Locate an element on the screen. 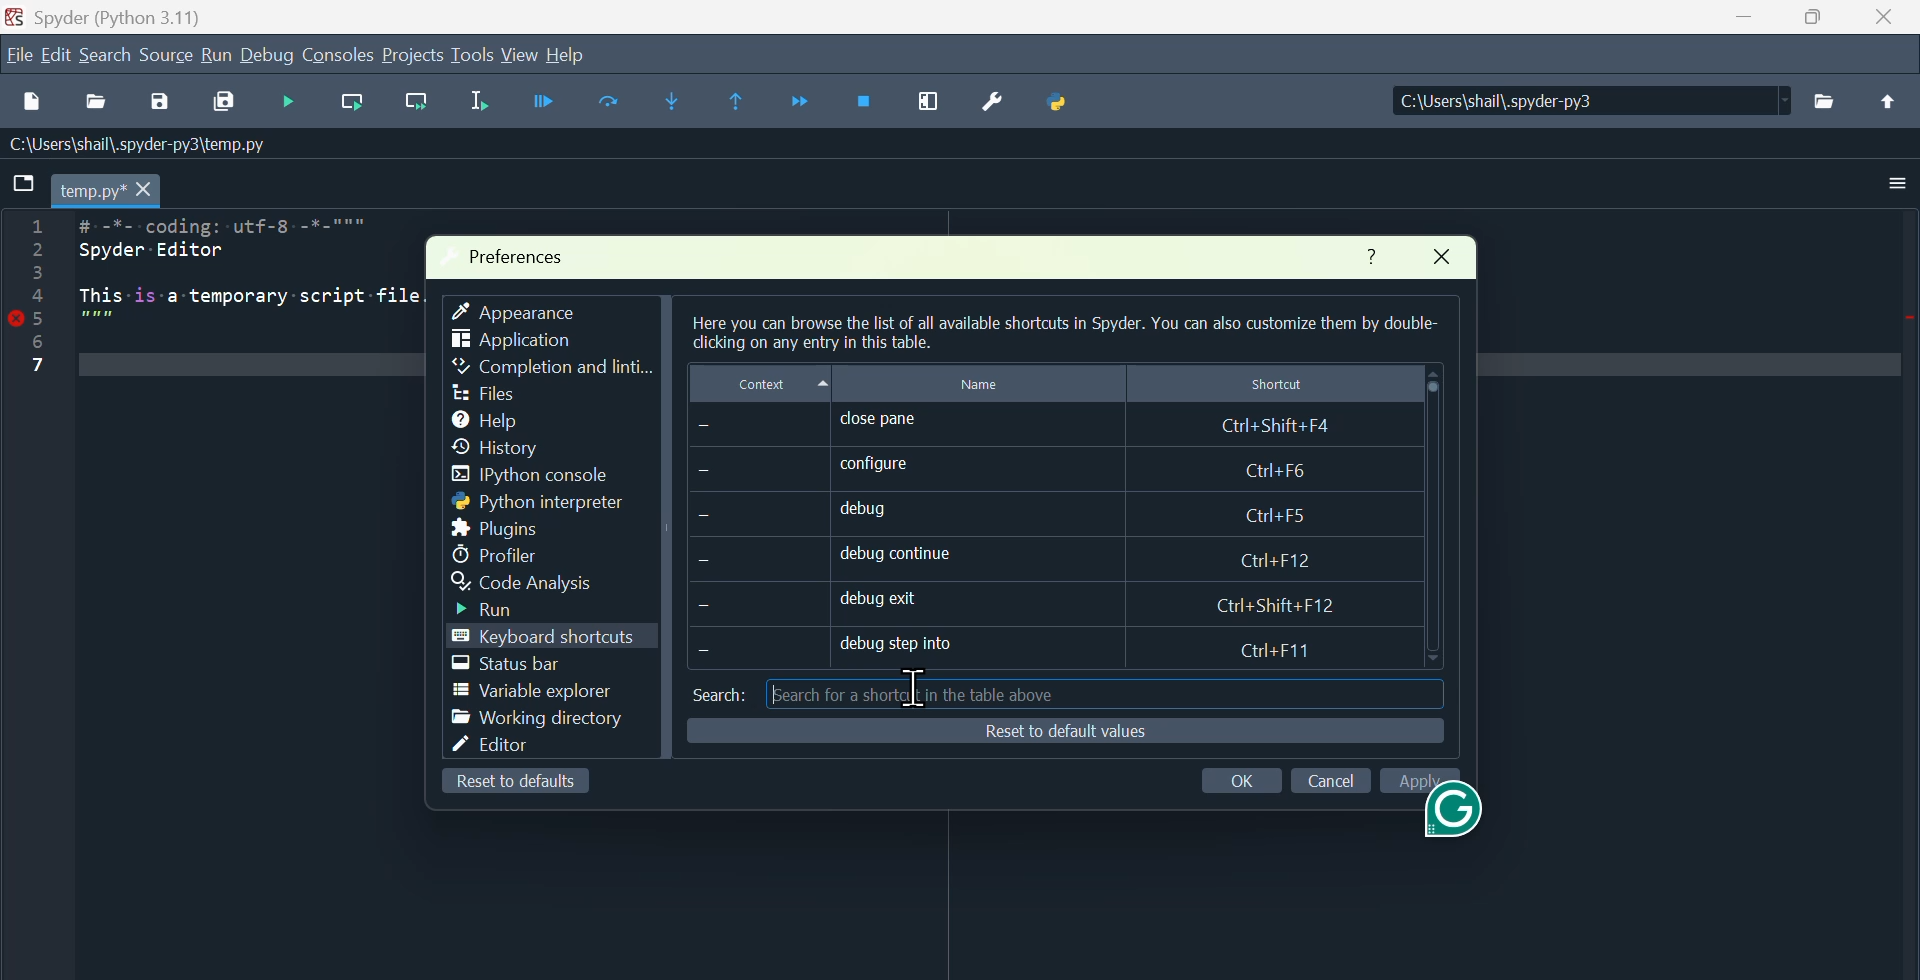 The width and height of the screenshot is (1920, 980). Preferences is located at coordinates (1006, 101).